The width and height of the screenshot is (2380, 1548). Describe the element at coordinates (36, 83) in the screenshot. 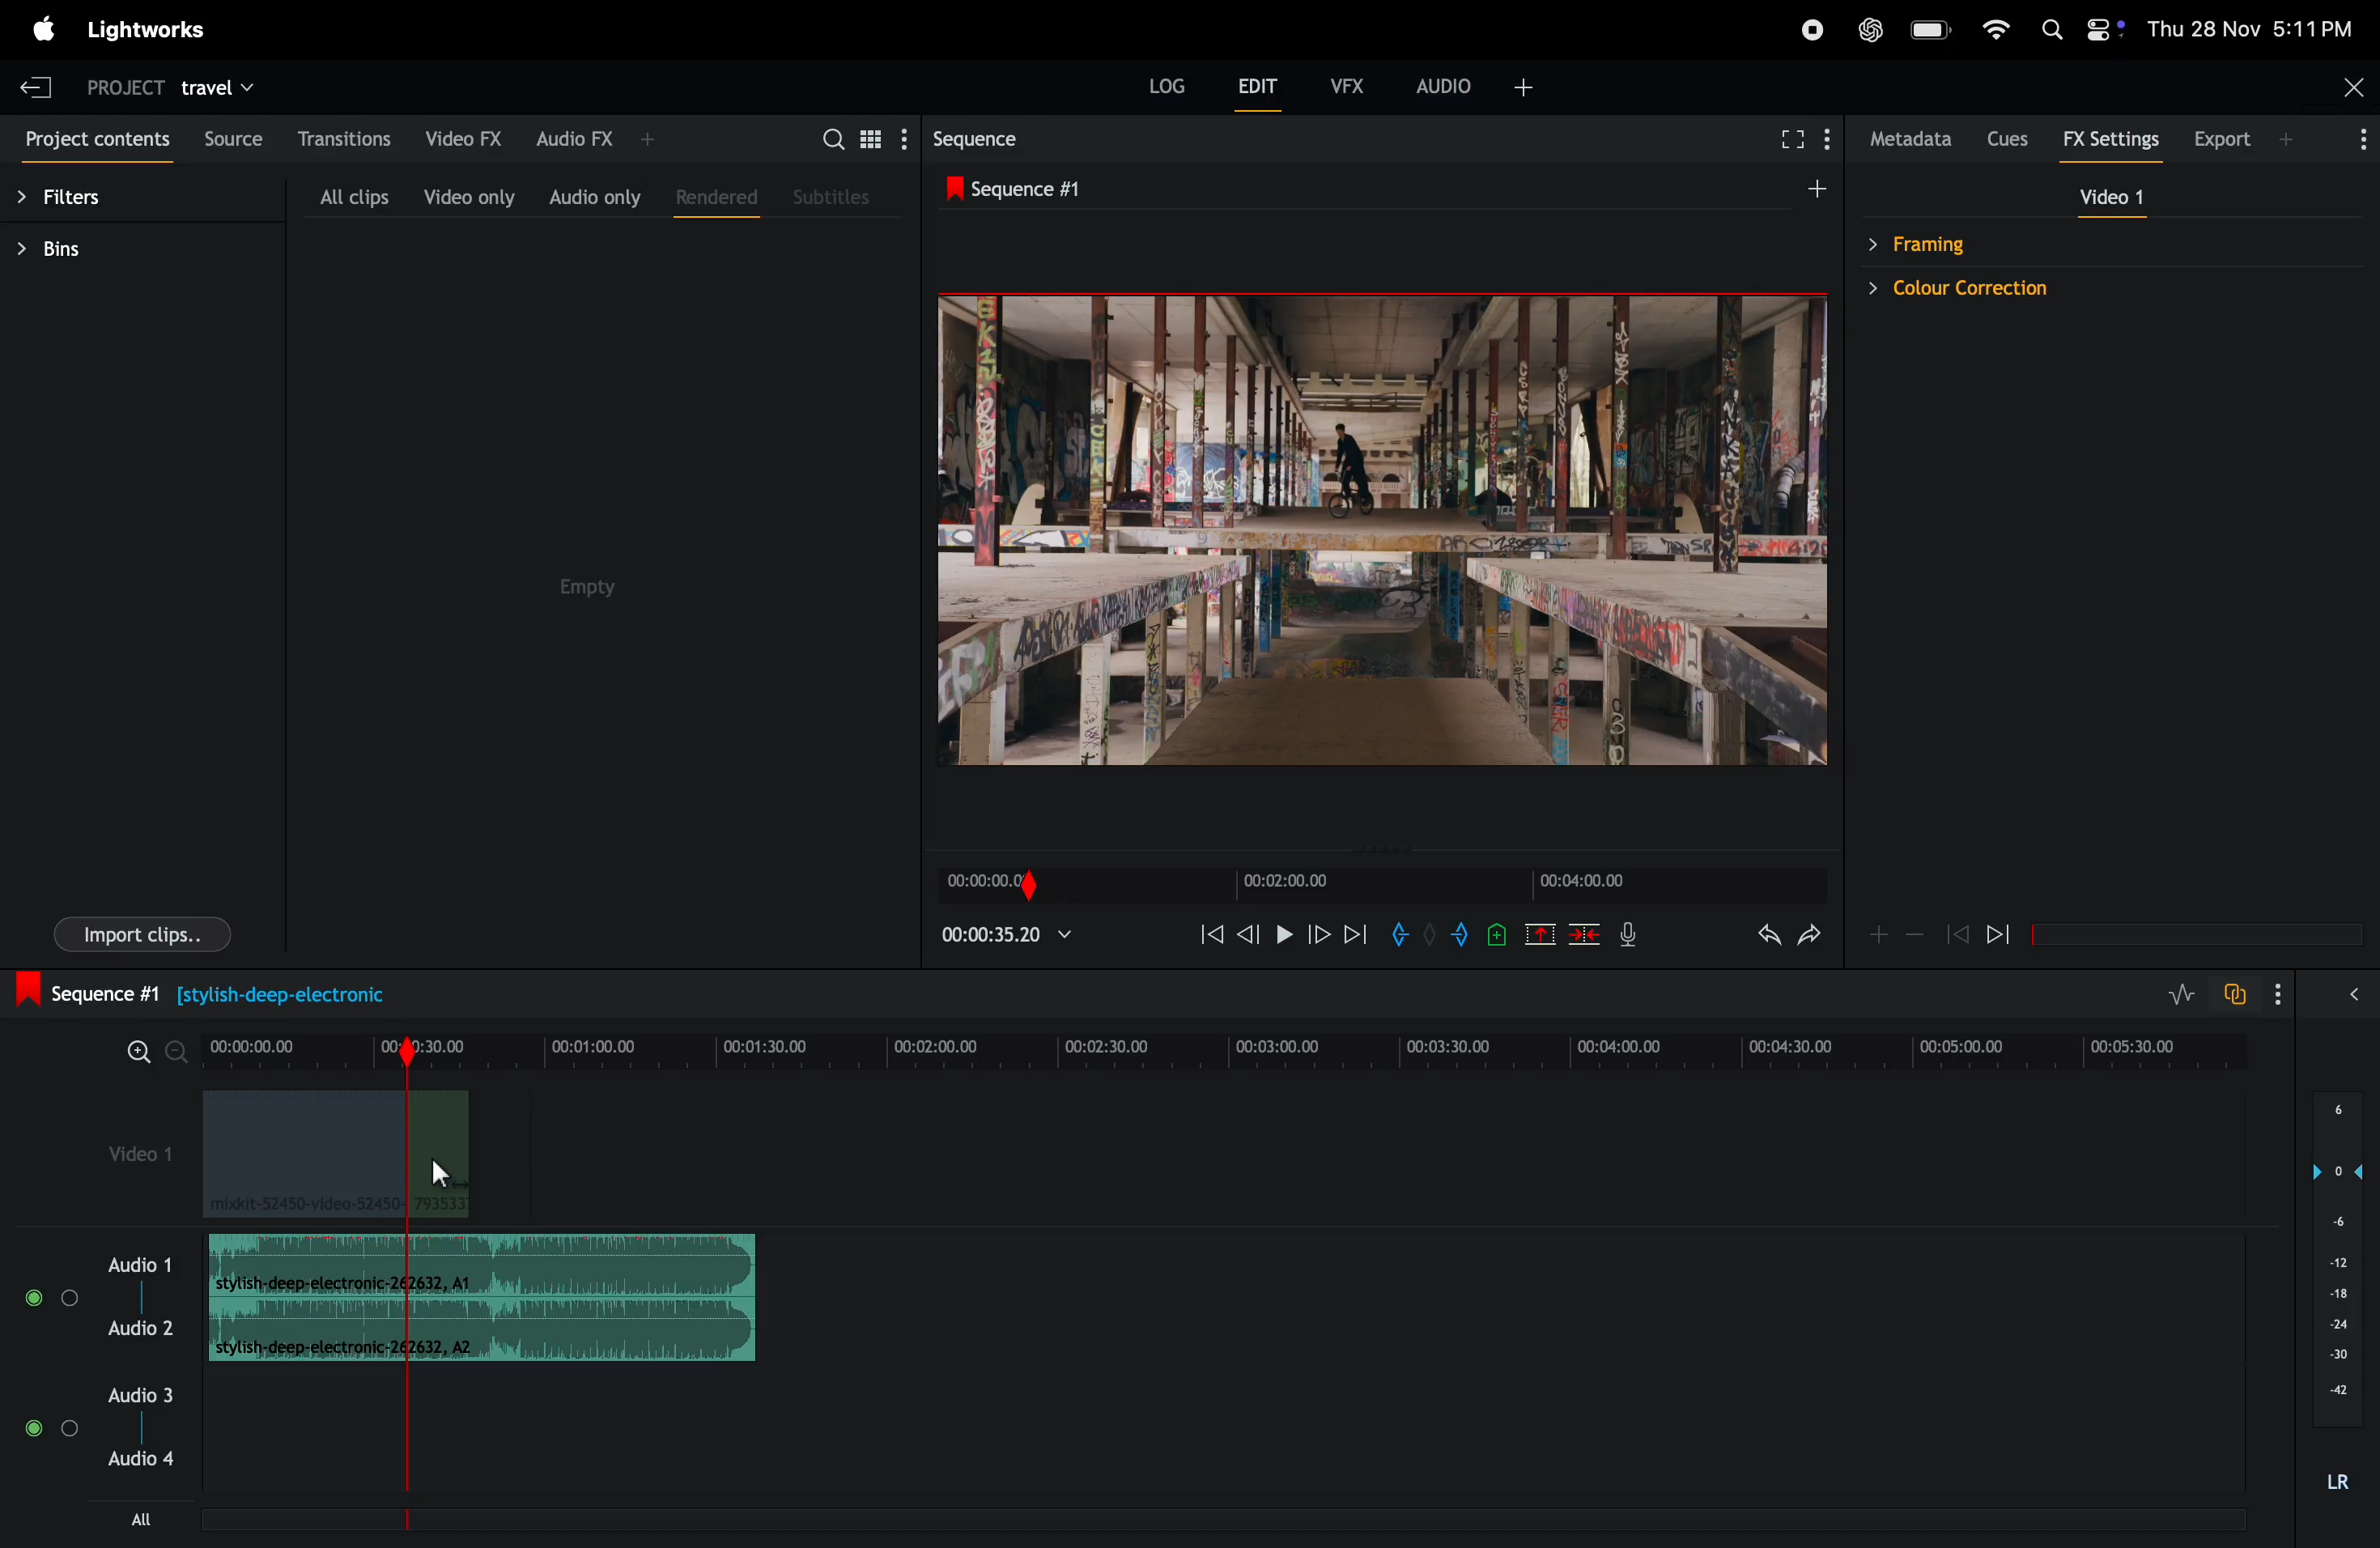

I see `exit` at that location.